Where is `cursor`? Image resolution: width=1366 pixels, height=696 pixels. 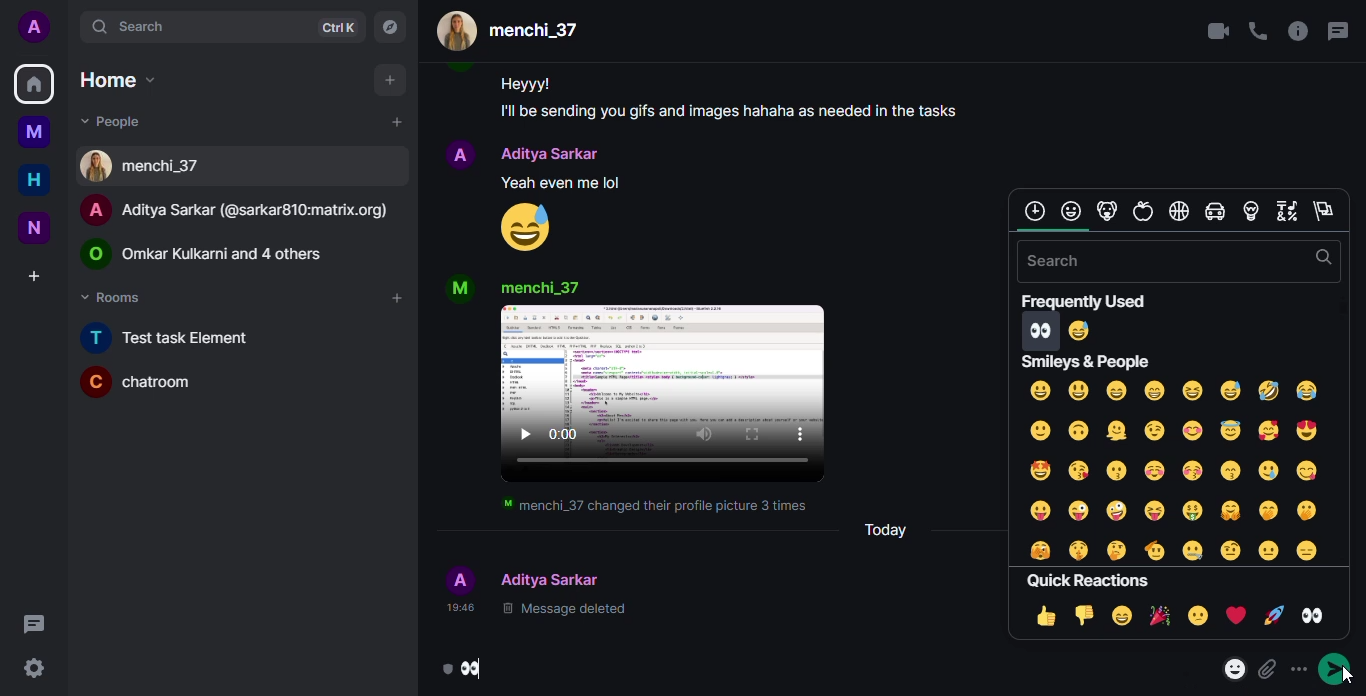
cursor is located at coordinates (1349, 681).